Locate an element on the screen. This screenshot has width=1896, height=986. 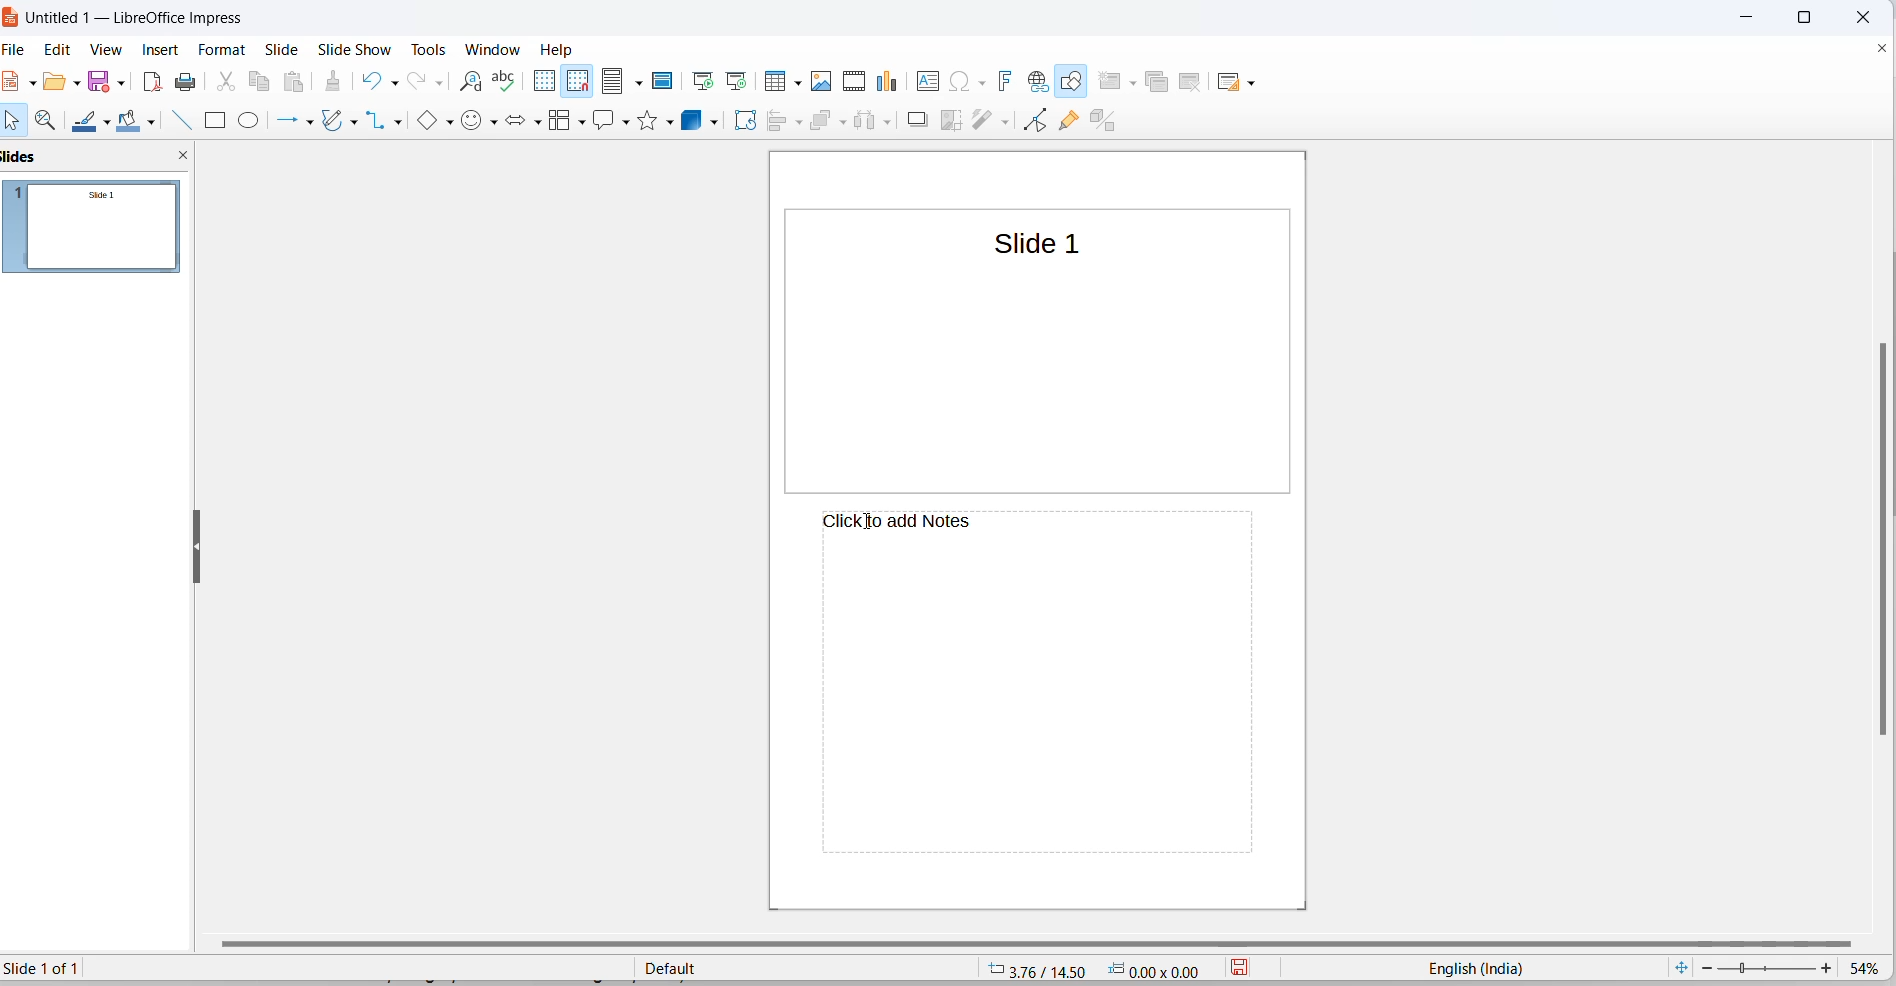
current slide is located at coordinates (52, 969).